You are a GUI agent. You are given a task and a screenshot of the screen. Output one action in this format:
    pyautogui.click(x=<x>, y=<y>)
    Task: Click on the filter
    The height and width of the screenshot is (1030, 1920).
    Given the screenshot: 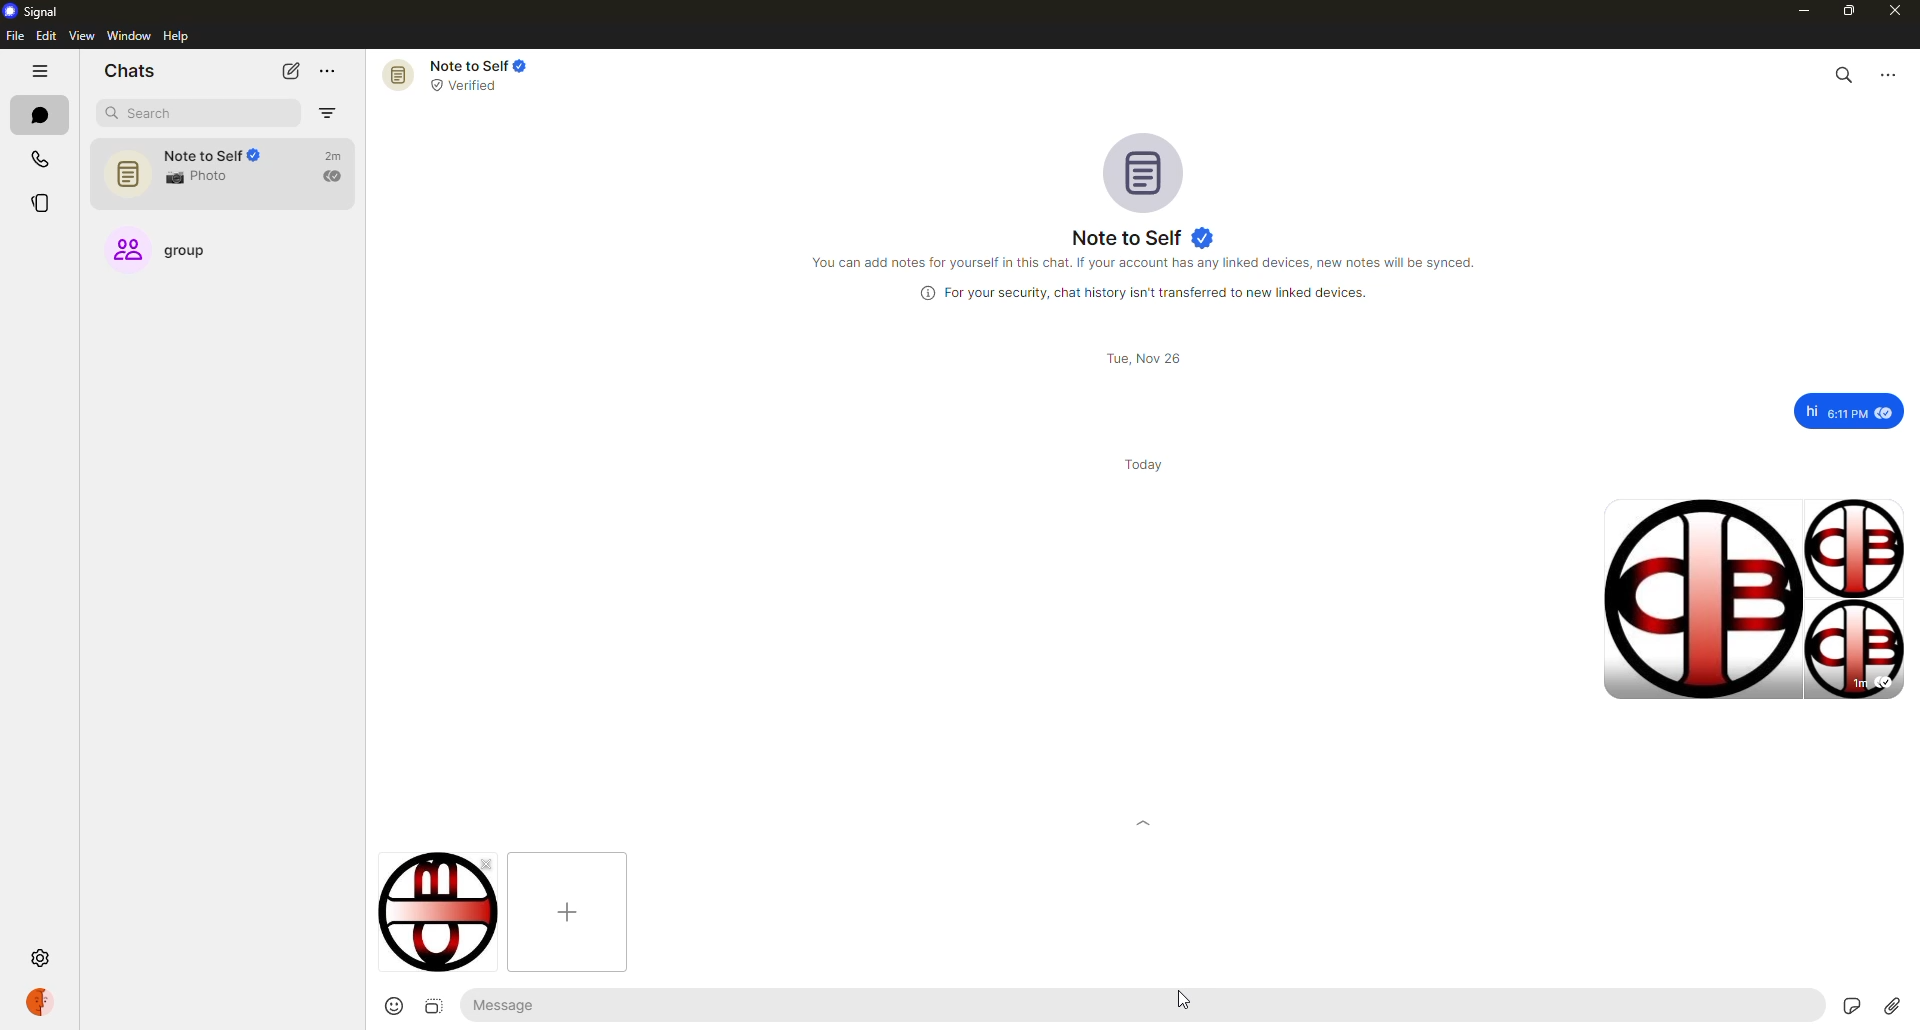 What is the action you would take?
    pyautogui.click(x=328, y=113)
    